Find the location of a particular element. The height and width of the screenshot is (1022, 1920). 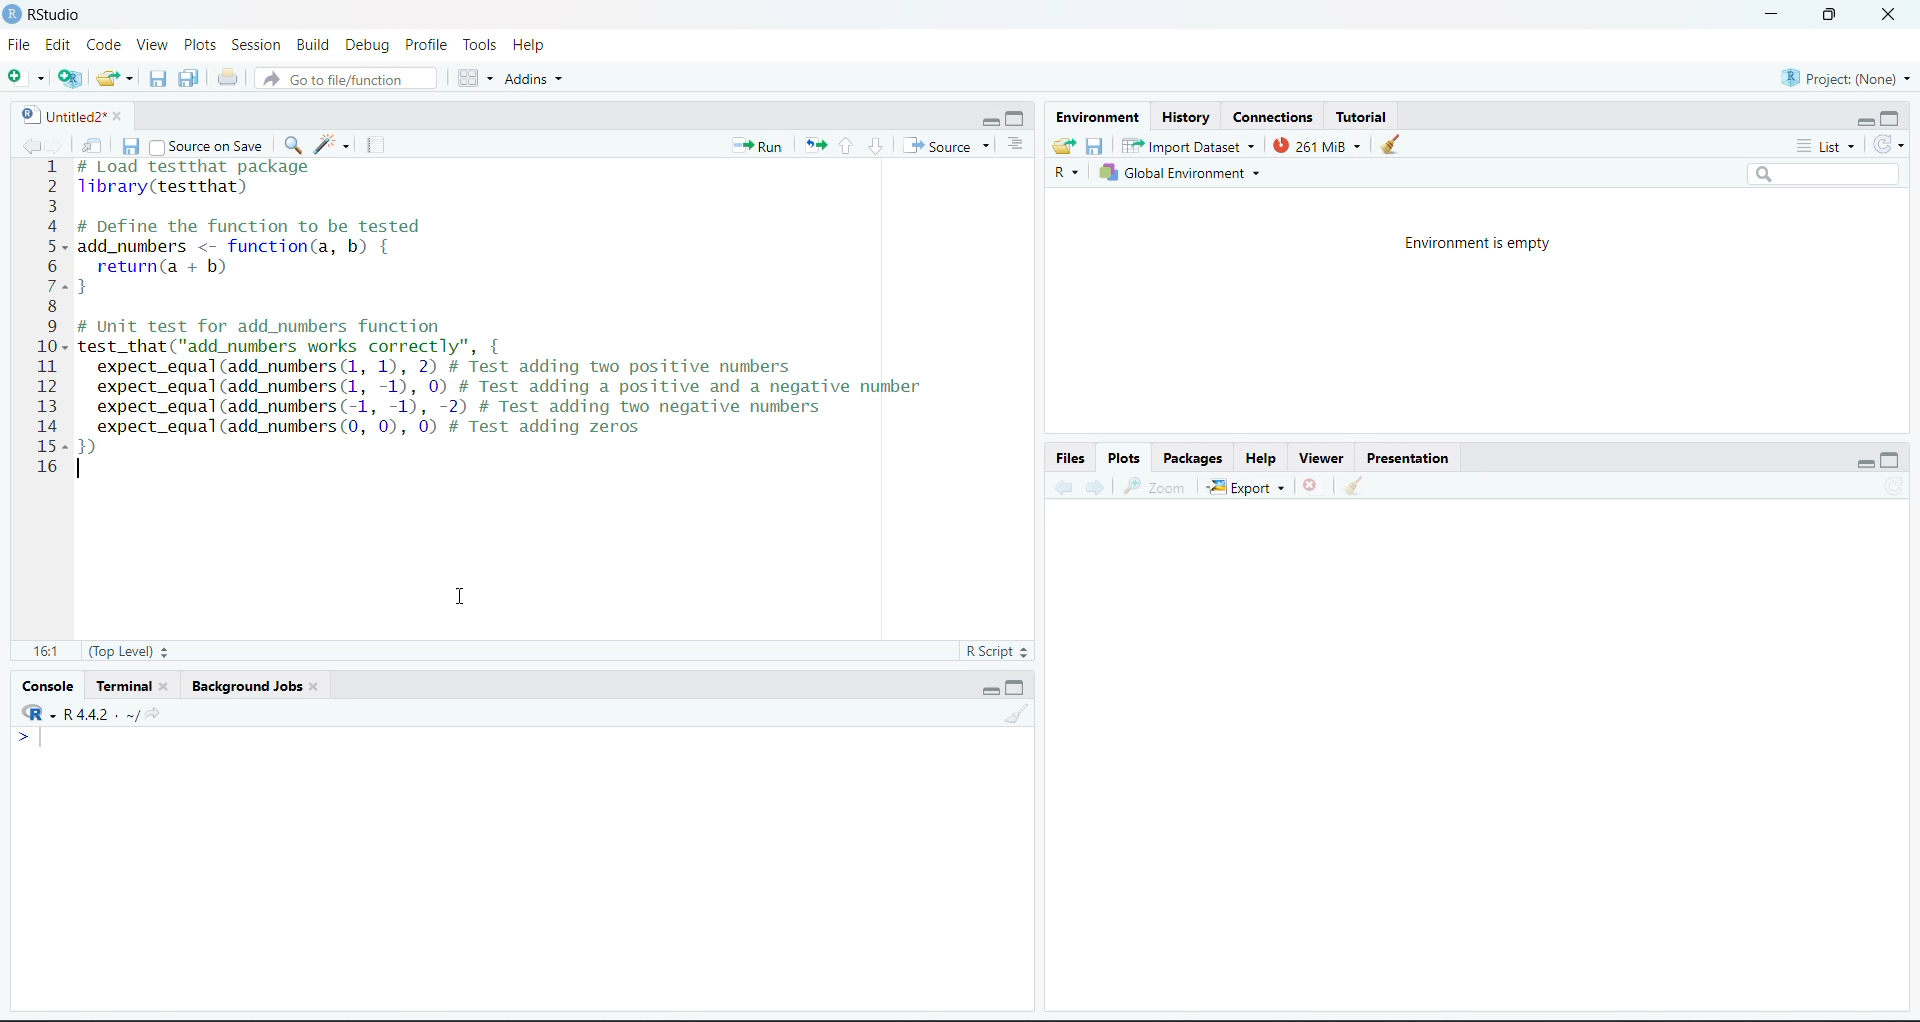

Forward is located at coordinates (1094, 485).